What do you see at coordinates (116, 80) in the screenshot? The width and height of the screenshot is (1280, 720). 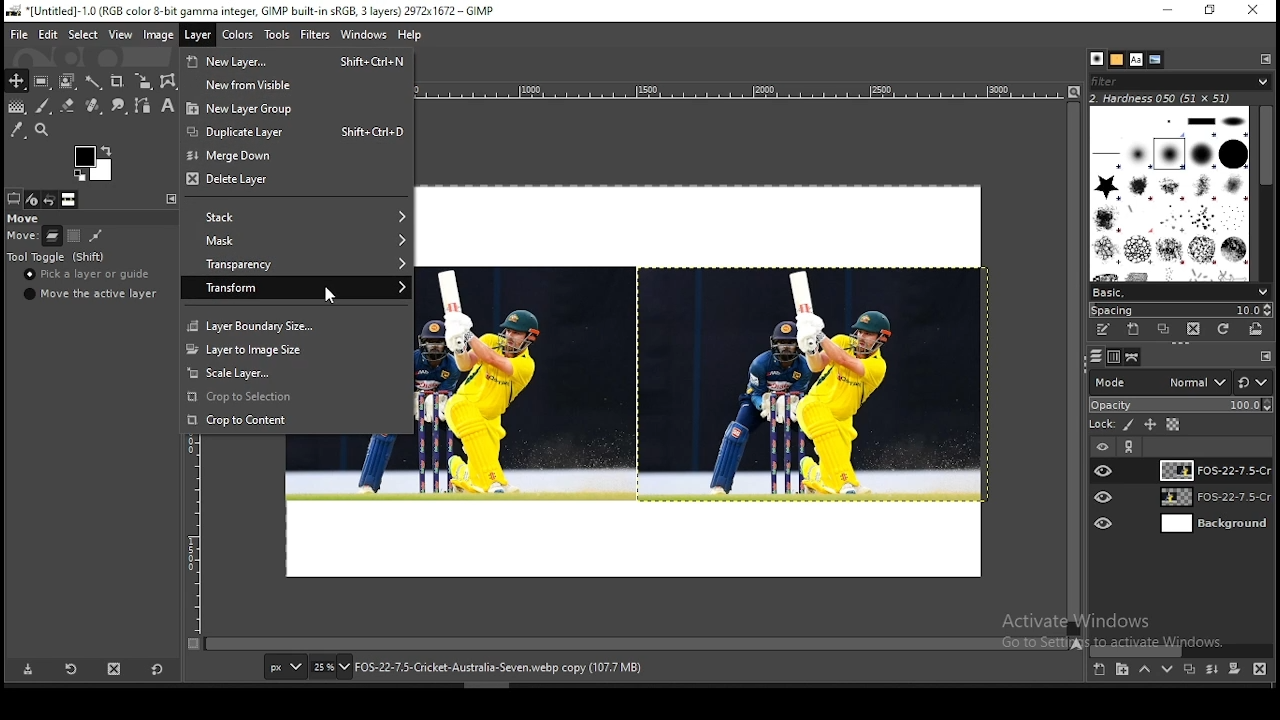 I see `crop tool` at bounding box center [116, 80].